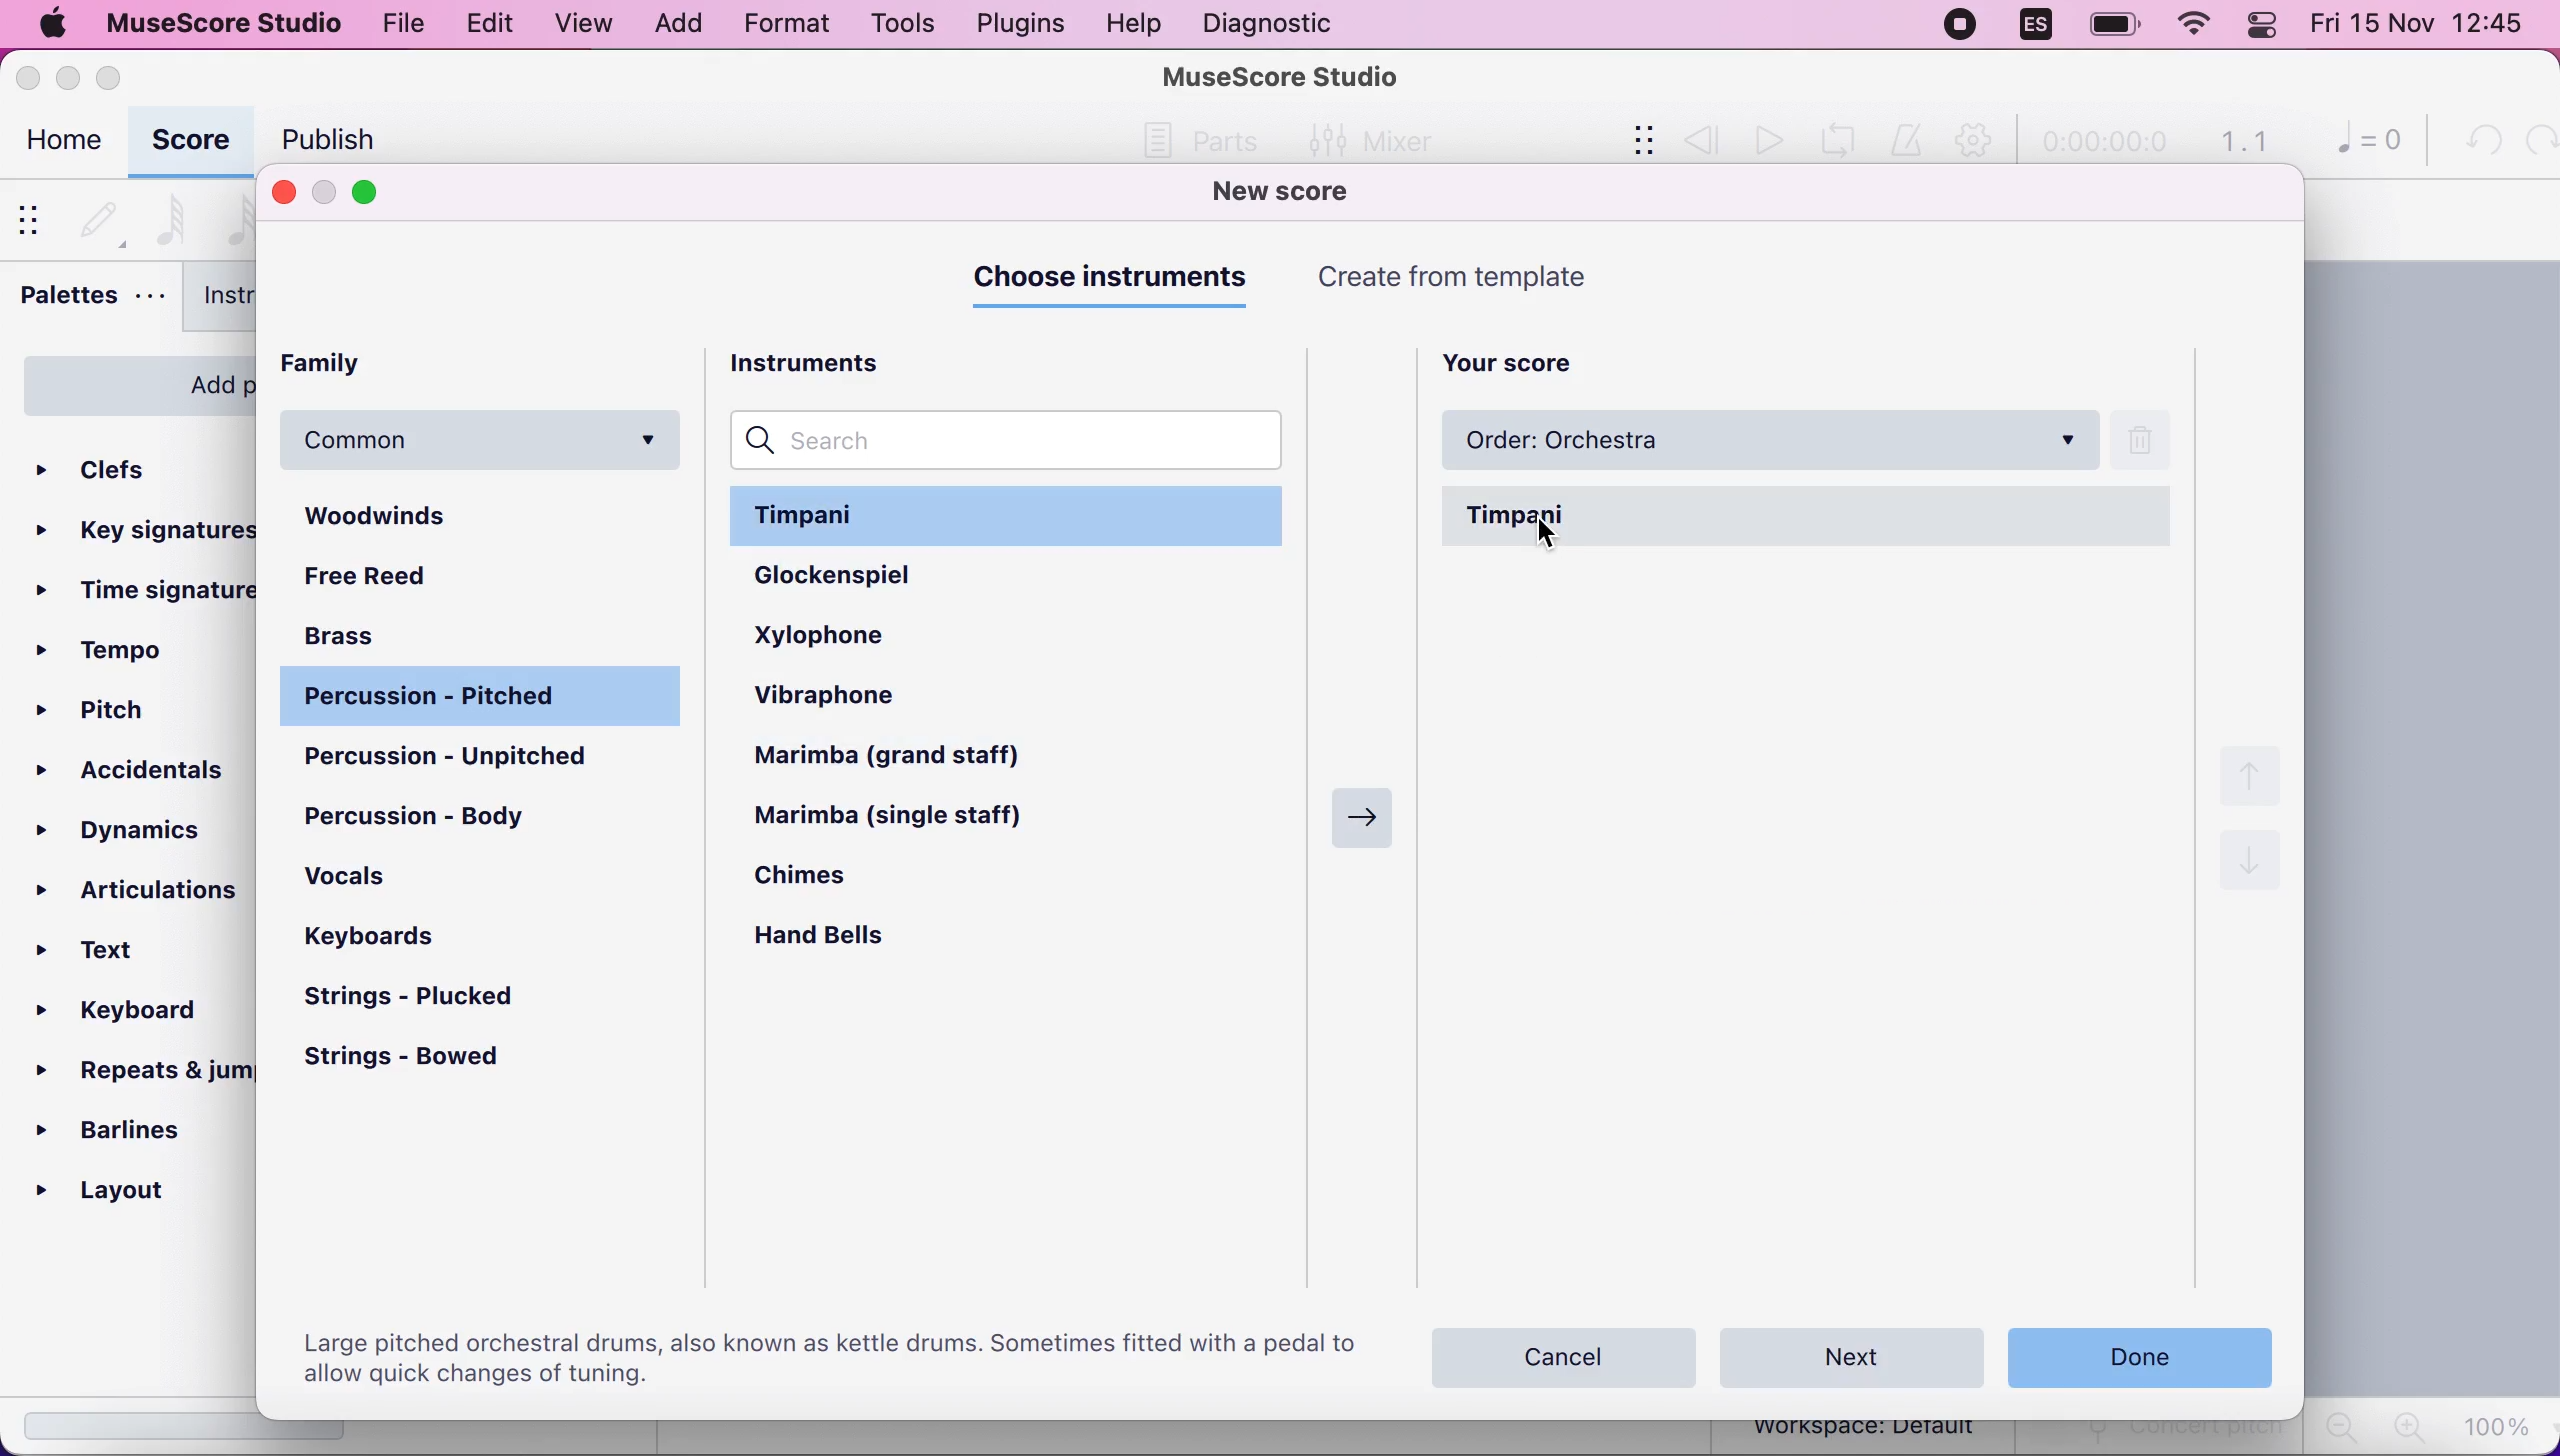  What do you see at coordinates (130, 381) in the screenshot?
I see `add palettes` at bounding box center [130, 381].